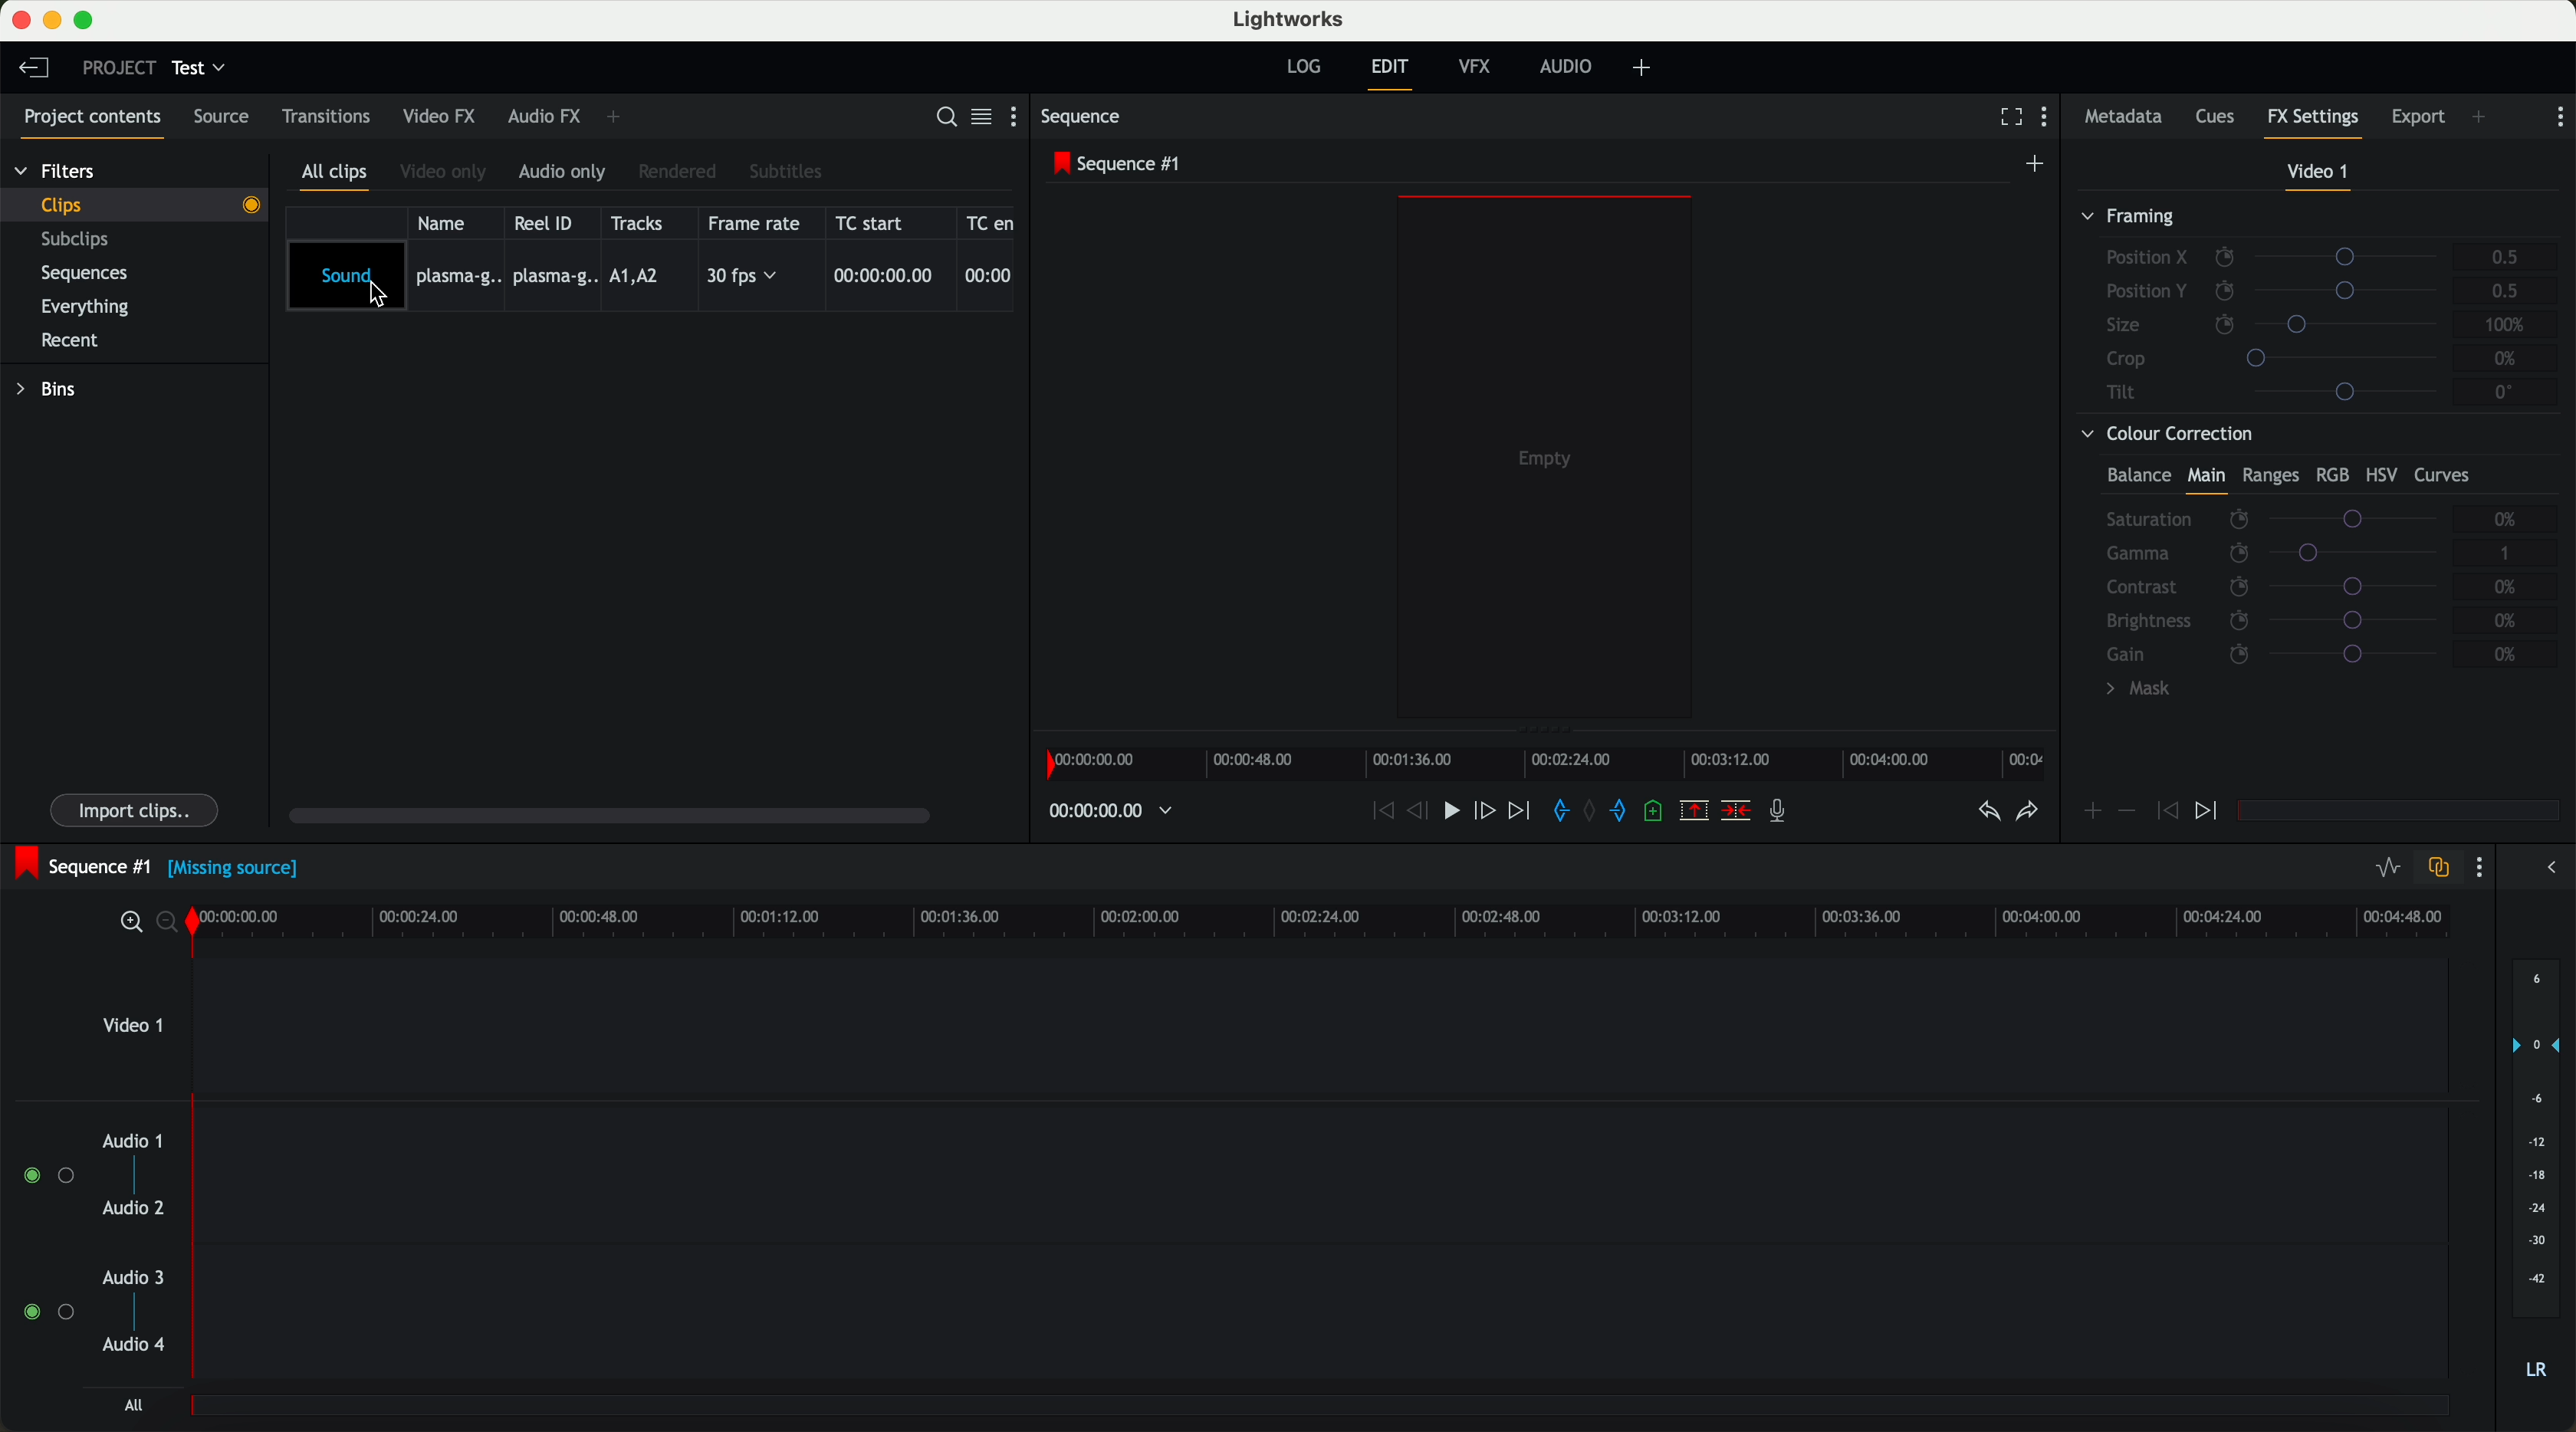 The image size is (2576, 1432). I want to click on tracks, so click(641, 222).